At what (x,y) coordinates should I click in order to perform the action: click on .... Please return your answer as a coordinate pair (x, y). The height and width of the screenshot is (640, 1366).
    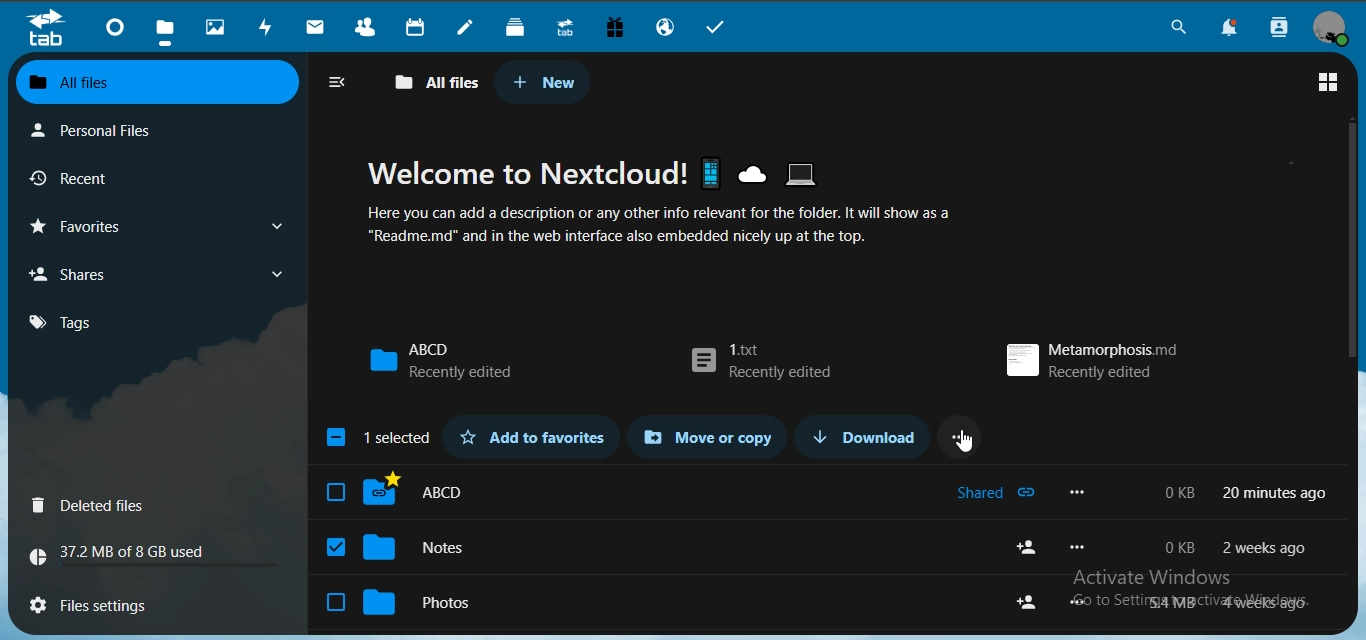
    Looking at the image, I should click on (960, 437).